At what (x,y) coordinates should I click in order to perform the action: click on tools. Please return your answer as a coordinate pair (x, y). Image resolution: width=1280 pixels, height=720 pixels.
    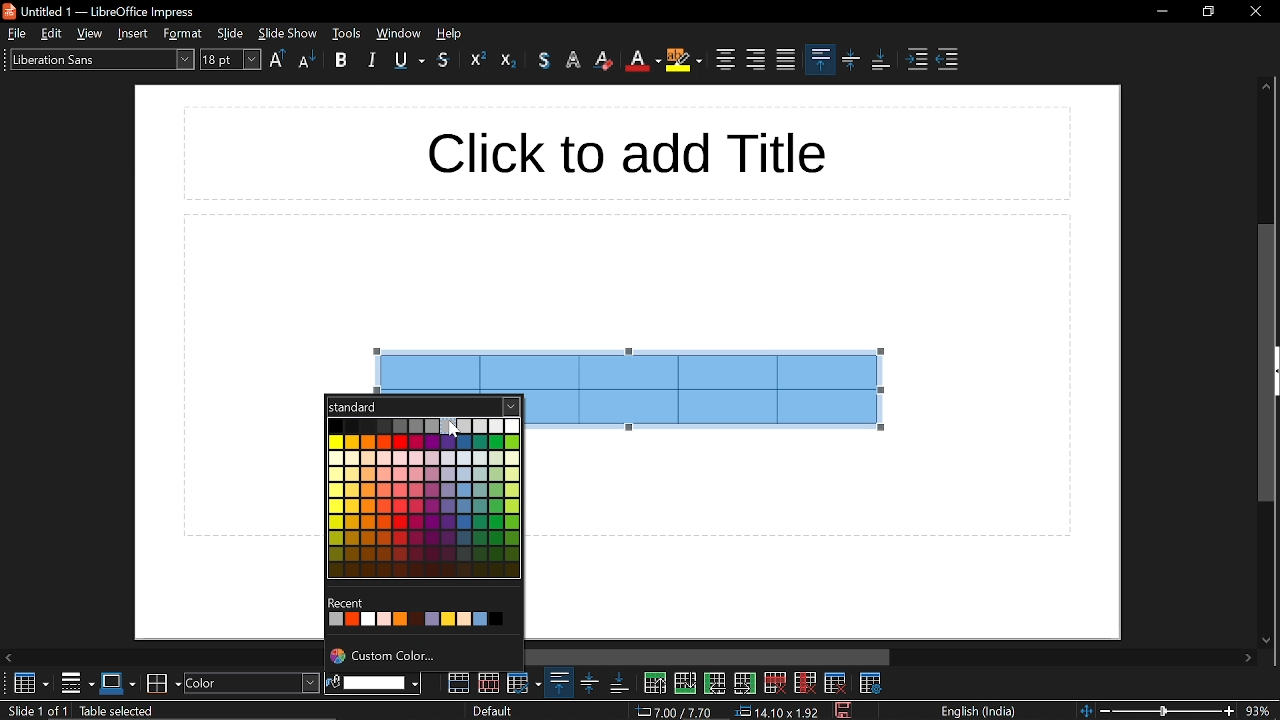
    Looking at the image, I should click on (348, 34).